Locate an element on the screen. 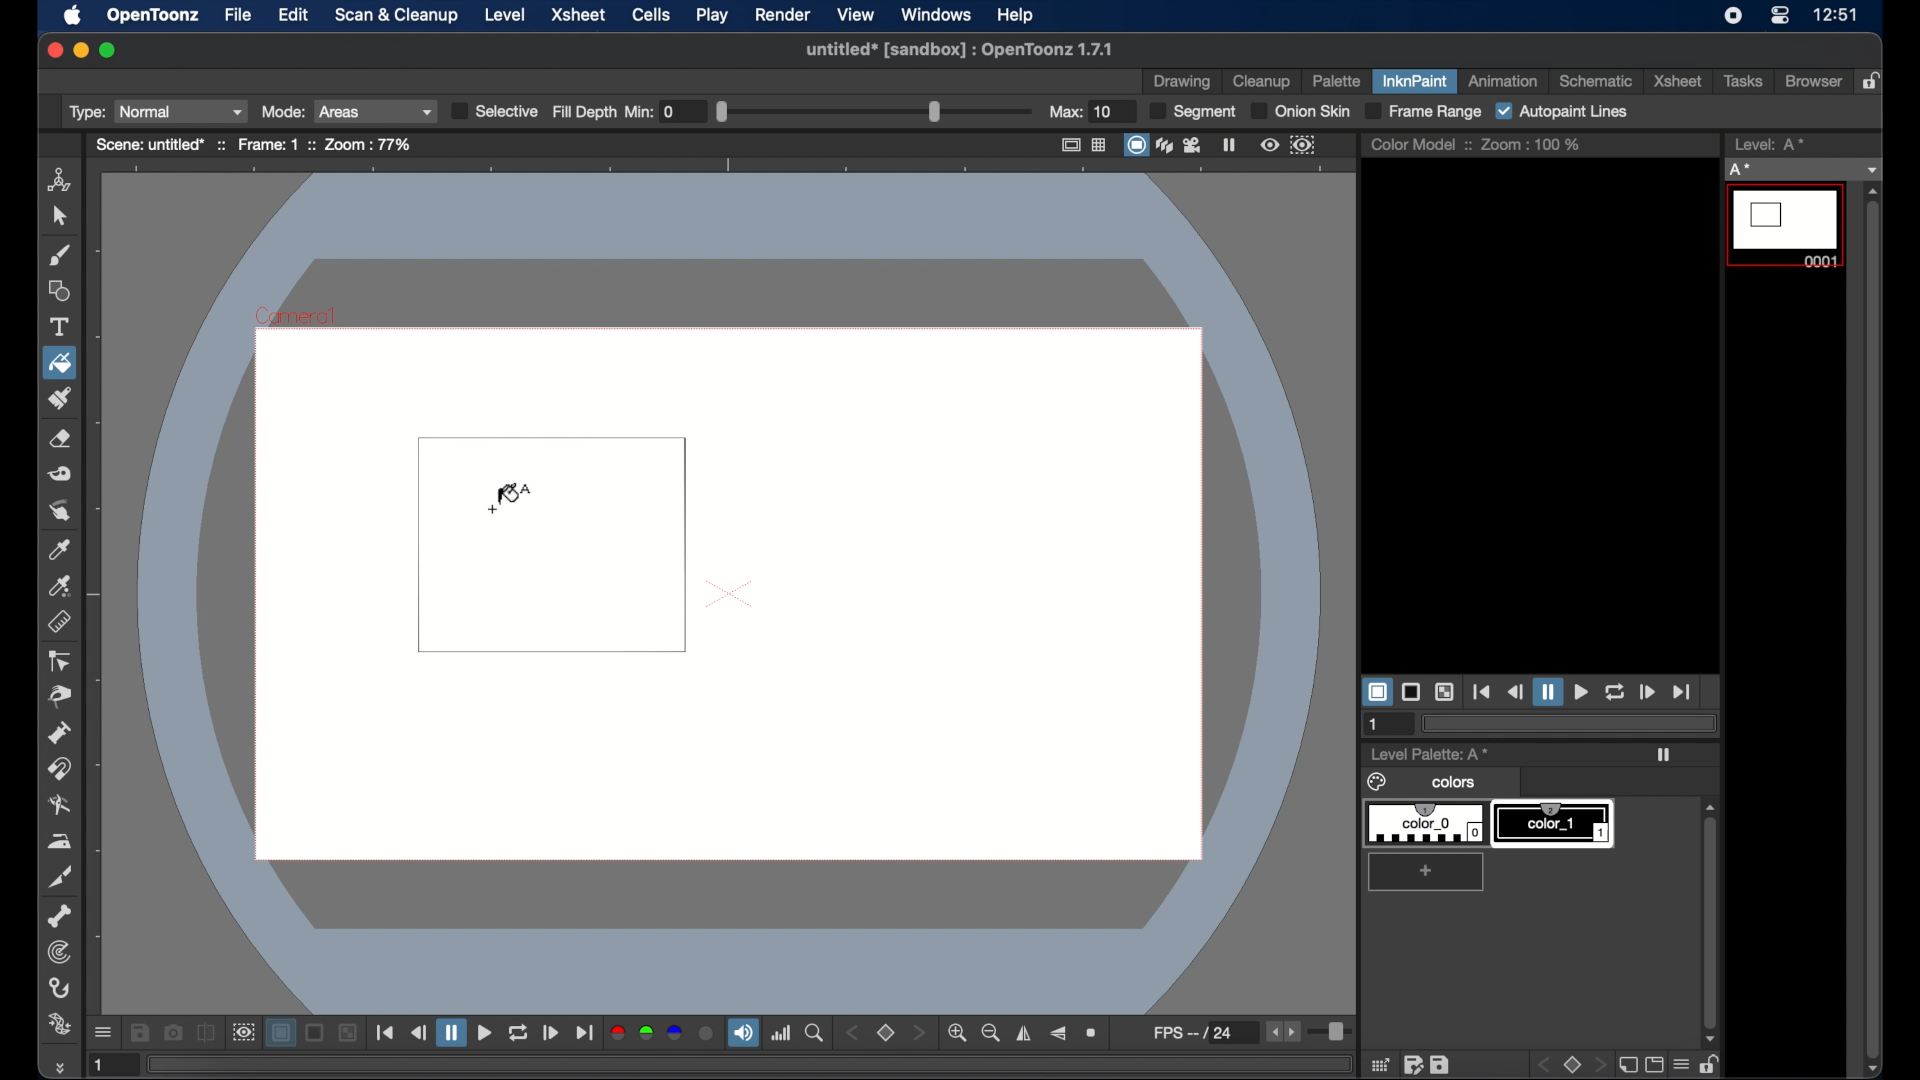 This screenshot has width=1920, height=1080. loop is located at coordinates (1614, 692).